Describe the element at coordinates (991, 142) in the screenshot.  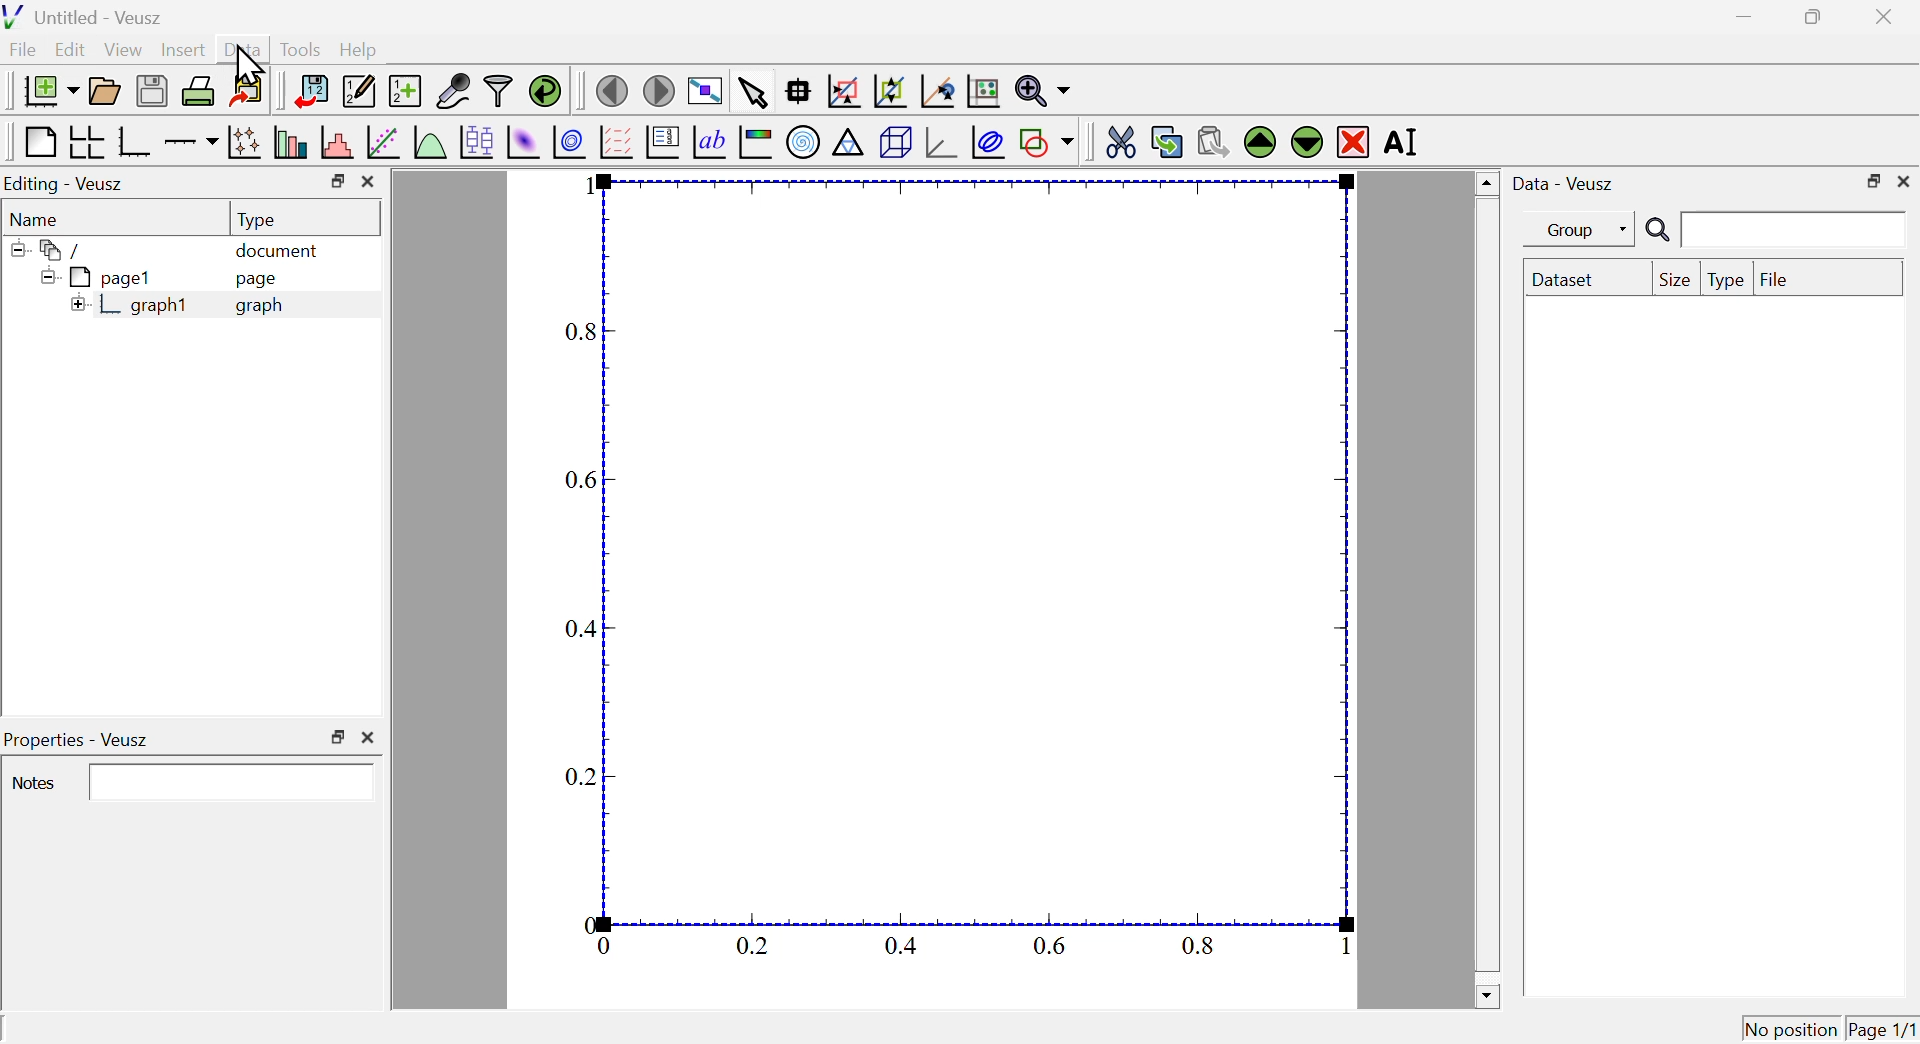
I see `plot covariance llipses` at that location.